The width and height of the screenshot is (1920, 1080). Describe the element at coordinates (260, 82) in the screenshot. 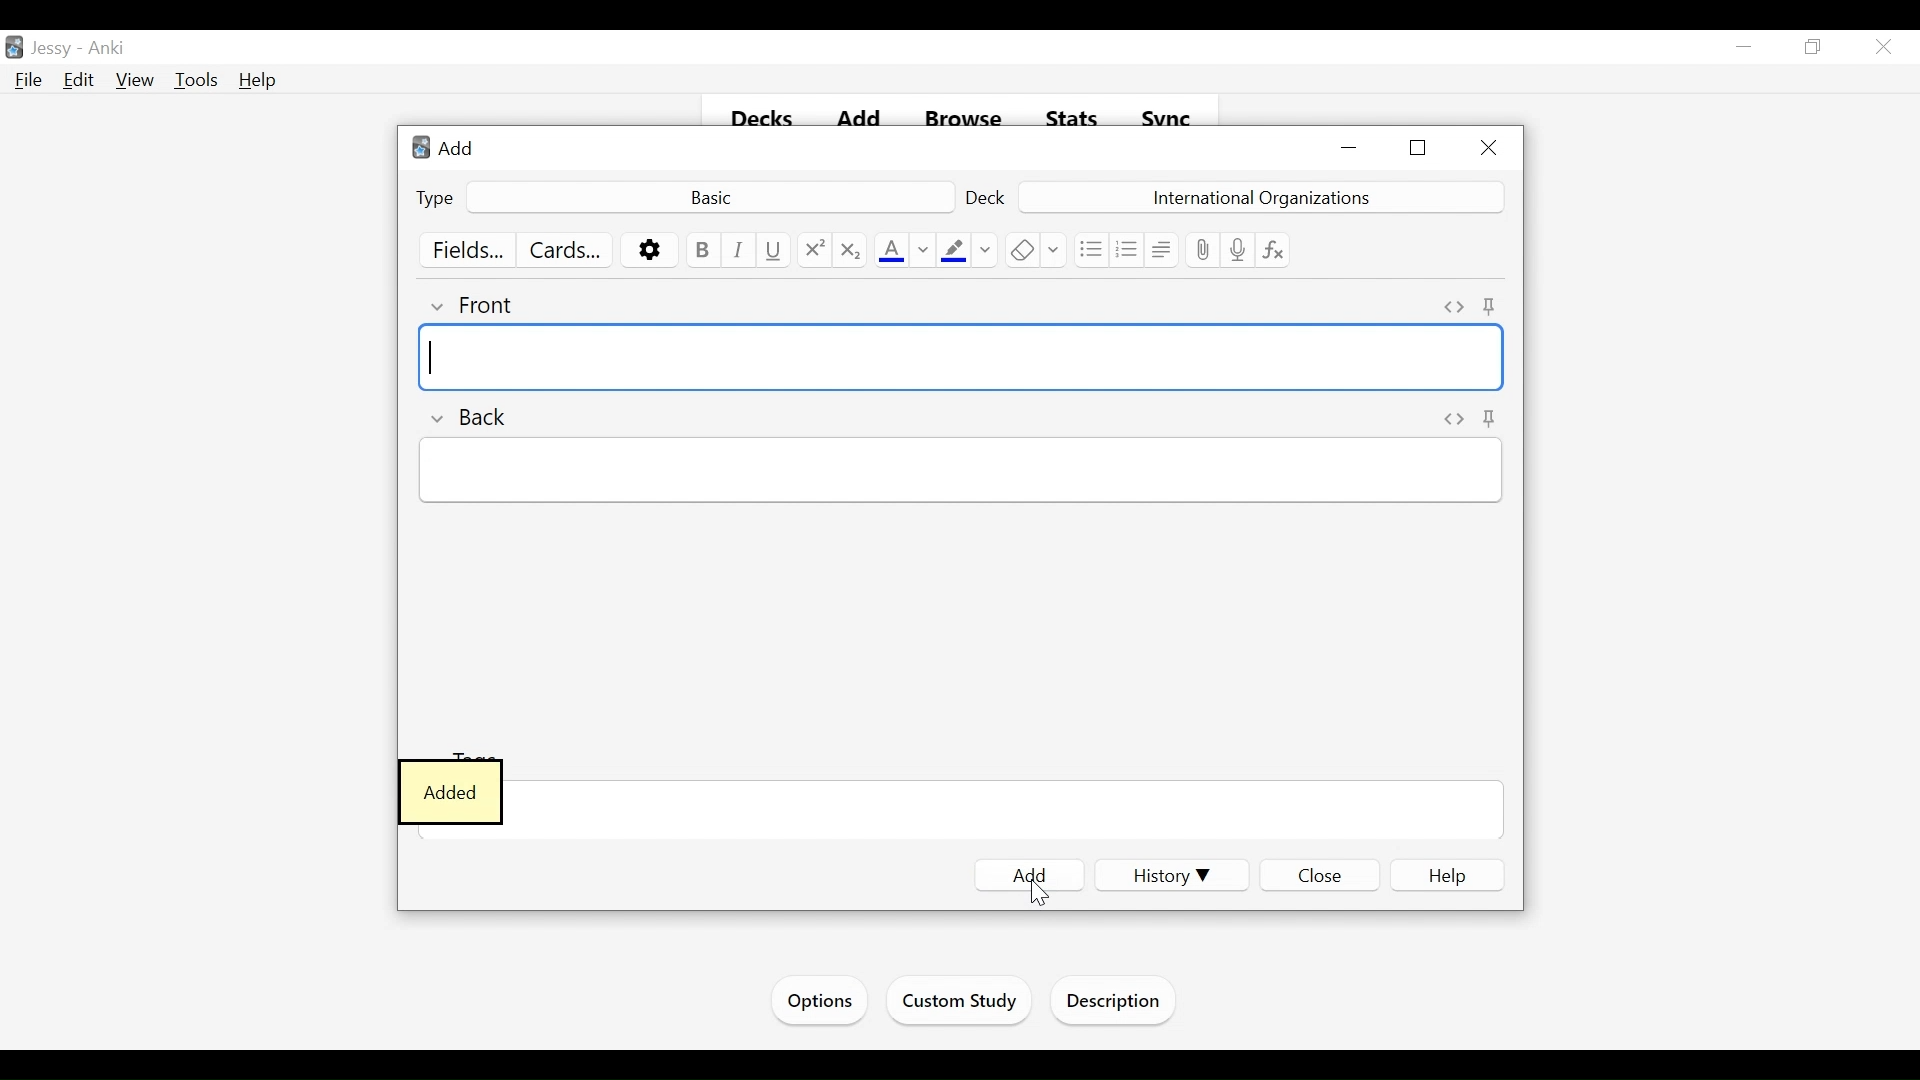

I see `Hel` at that location.